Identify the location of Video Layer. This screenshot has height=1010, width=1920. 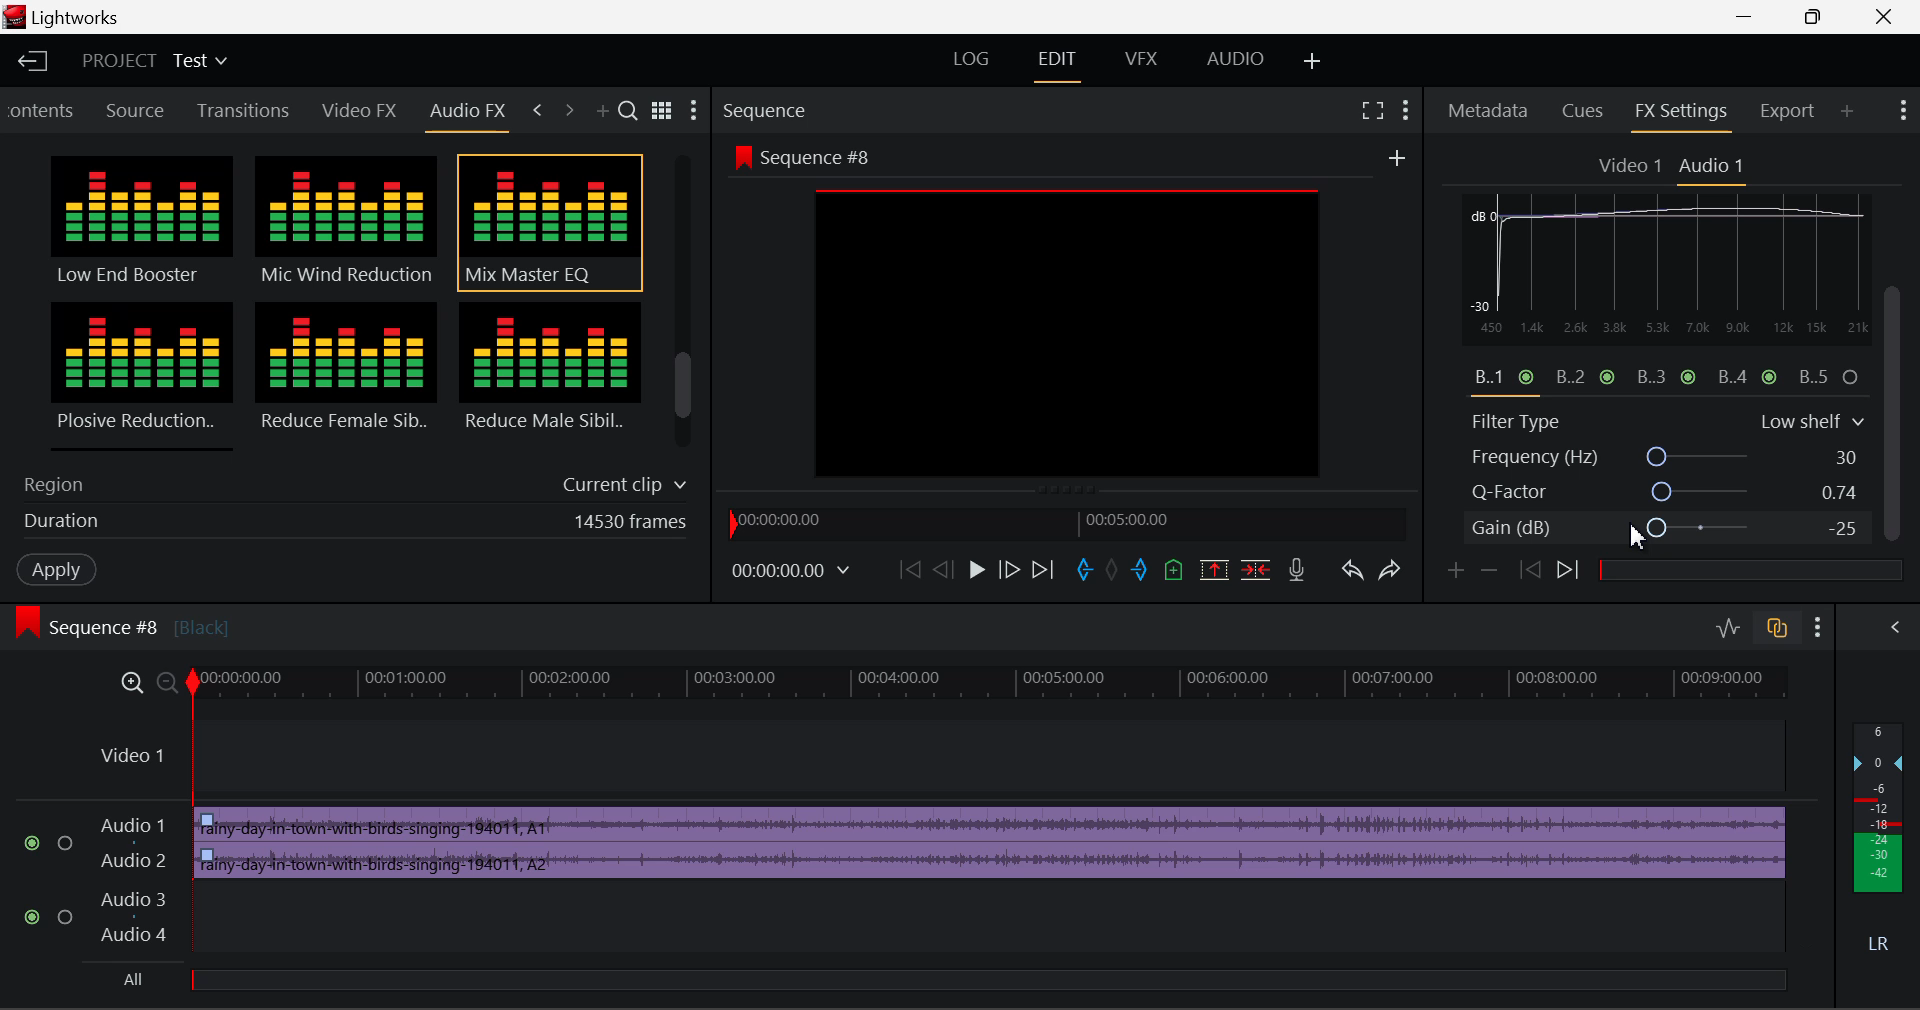
(936, 758).